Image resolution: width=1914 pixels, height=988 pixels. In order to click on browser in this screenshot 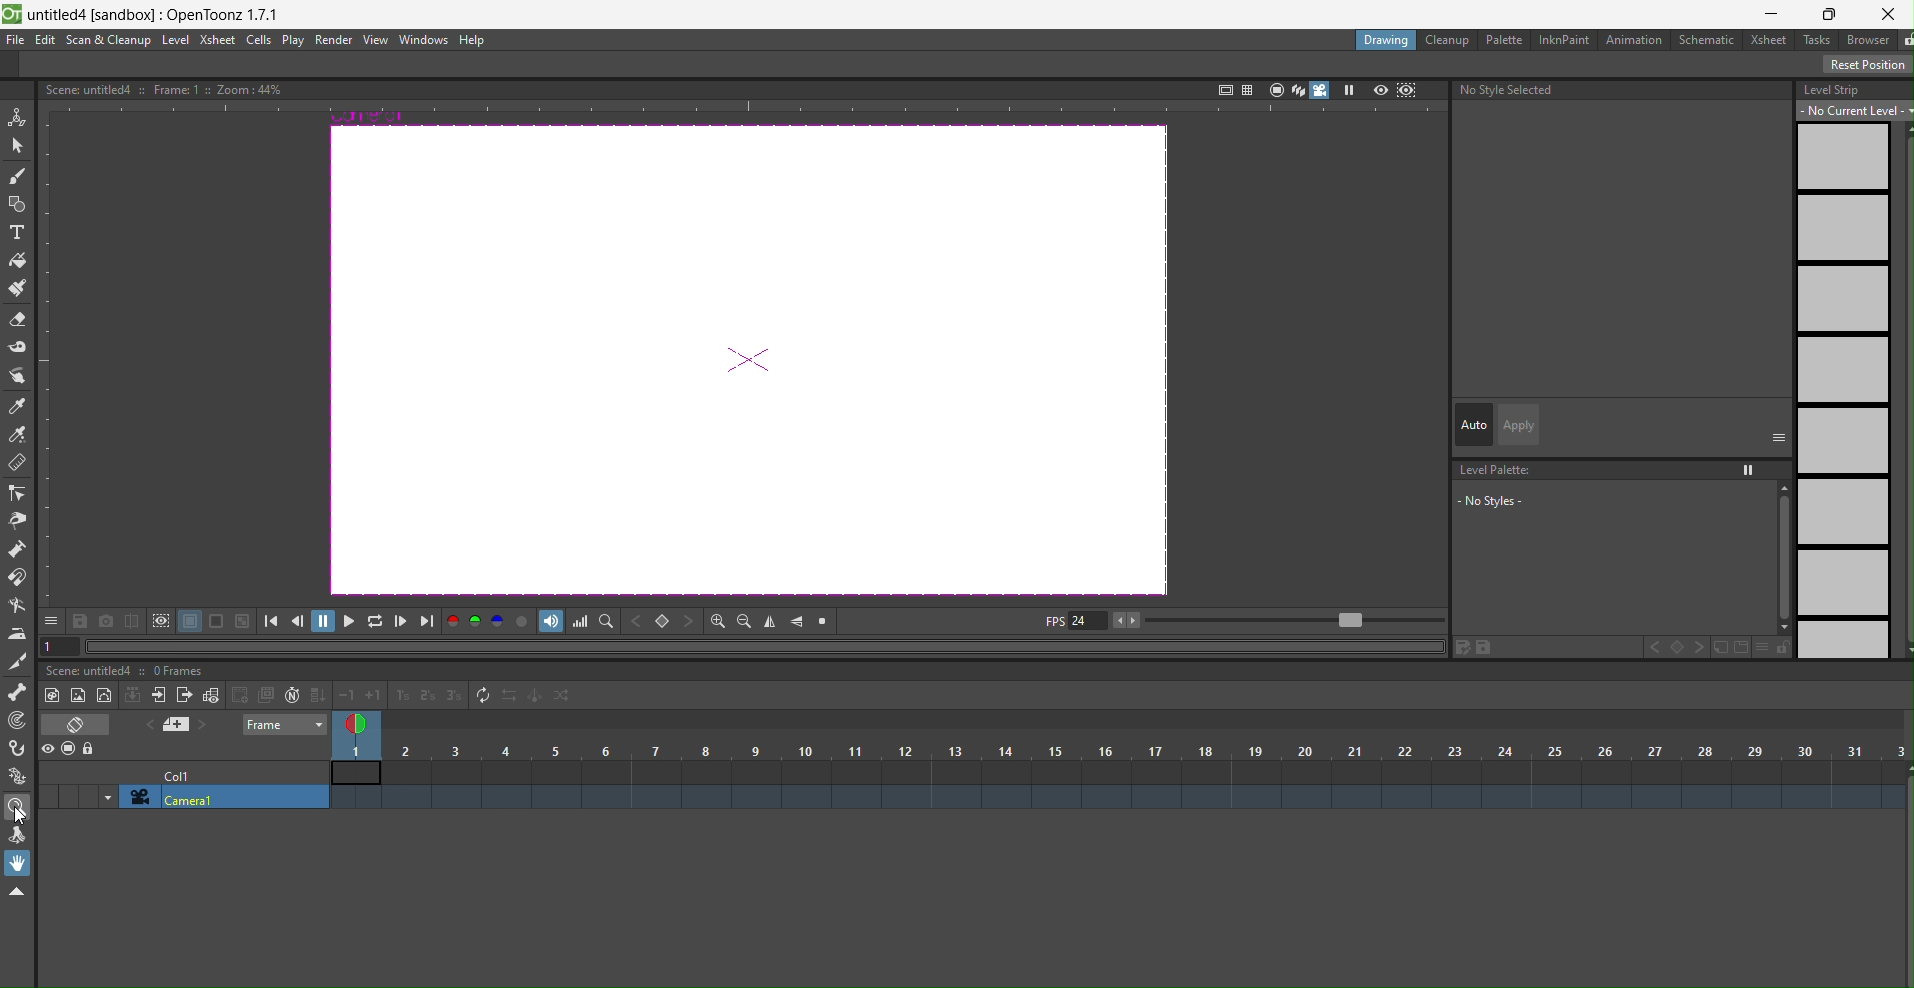, I will do `click(1870, 42)`.